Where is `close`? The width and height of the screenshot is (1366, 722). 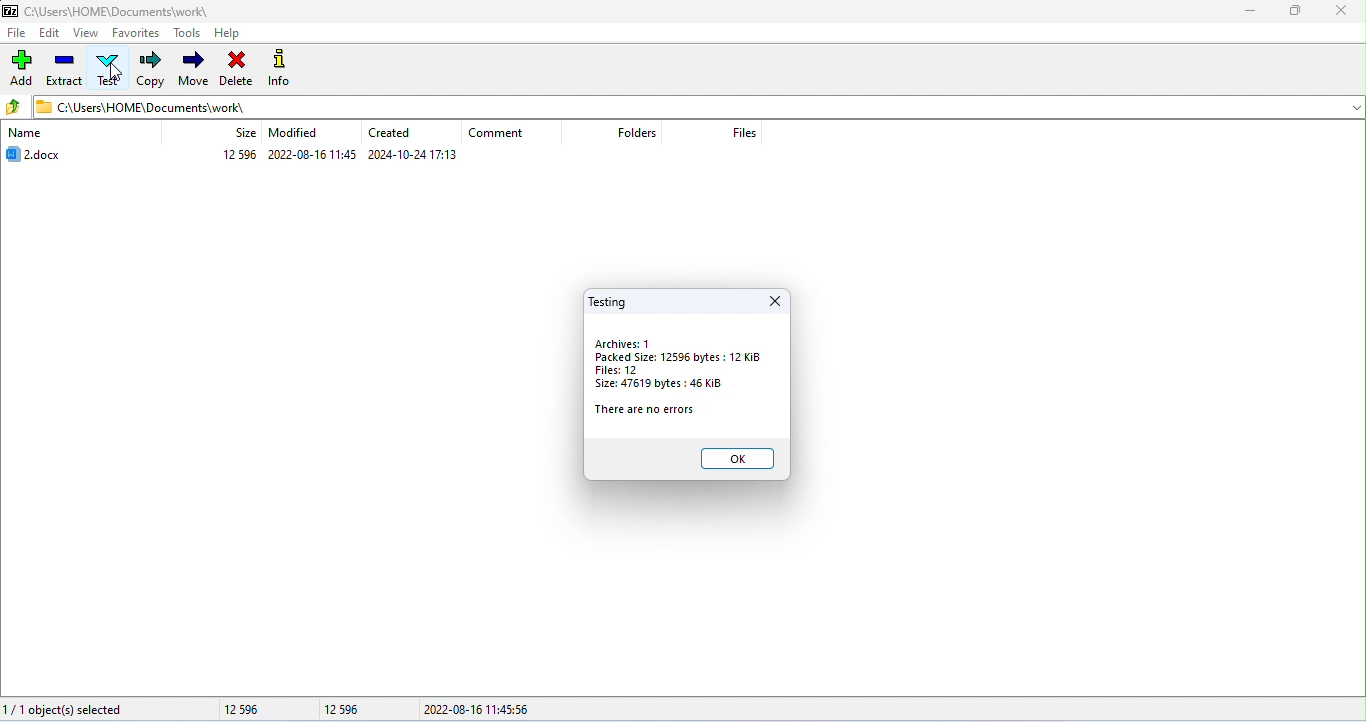
close is located at coordinates (1344, 12).